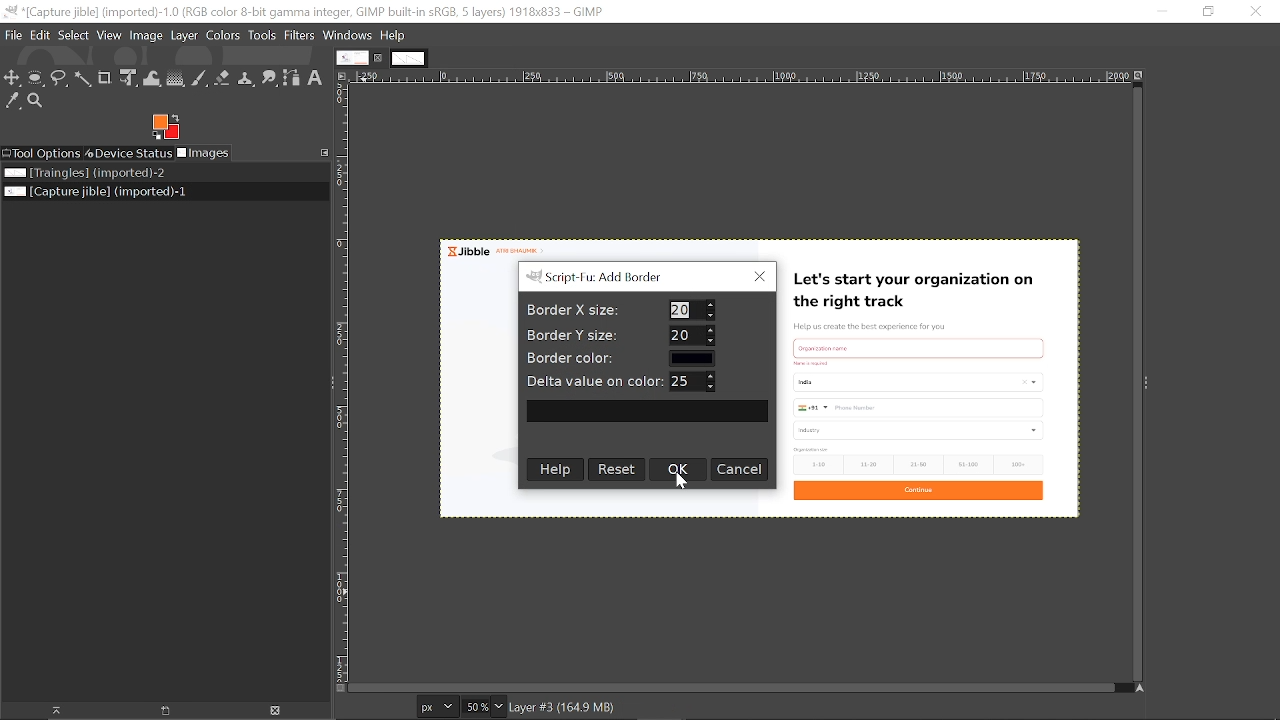 The image size is (1280, 720). What do you see at coordinates (877, 323) in the screenshot?
I see `Help us  create the best experience for you.` at bounding box center [877, 323].